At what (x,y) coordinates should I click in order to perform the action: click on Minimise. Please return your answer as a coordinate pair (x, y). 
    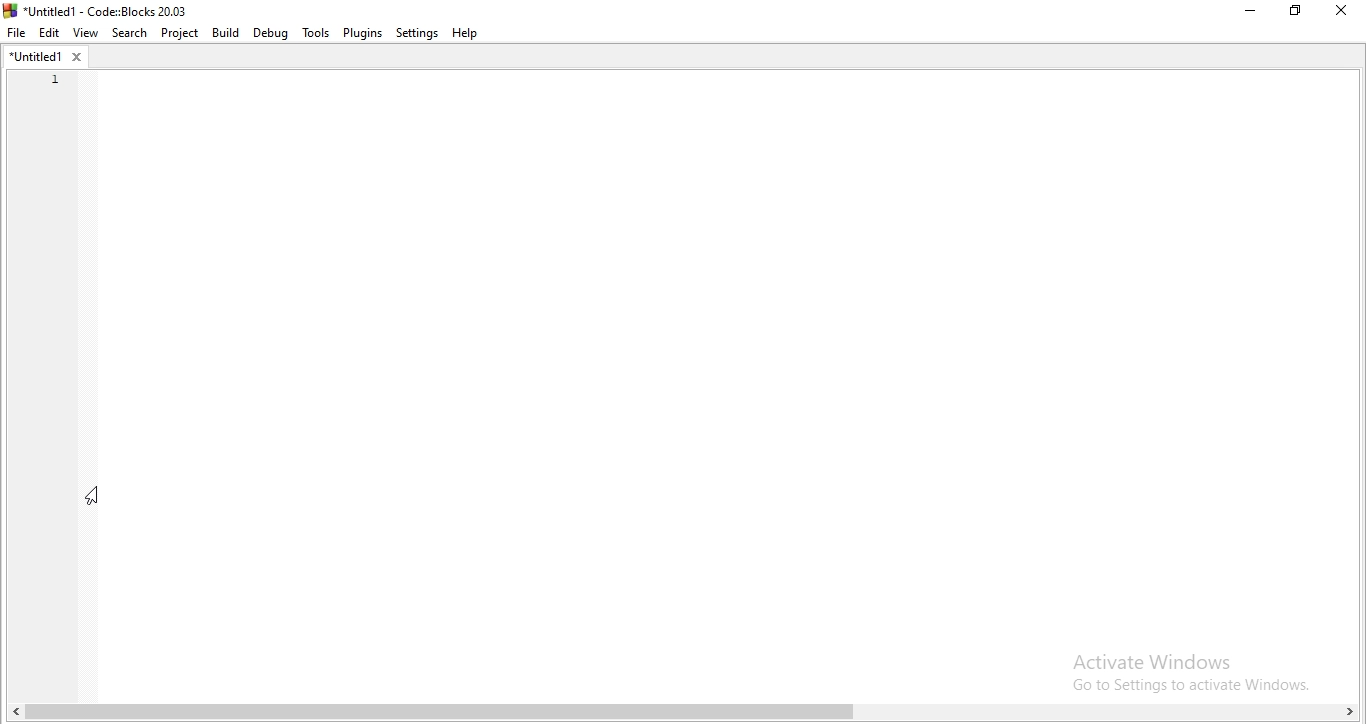
    Looking at the image, I should click on (1247, 13).